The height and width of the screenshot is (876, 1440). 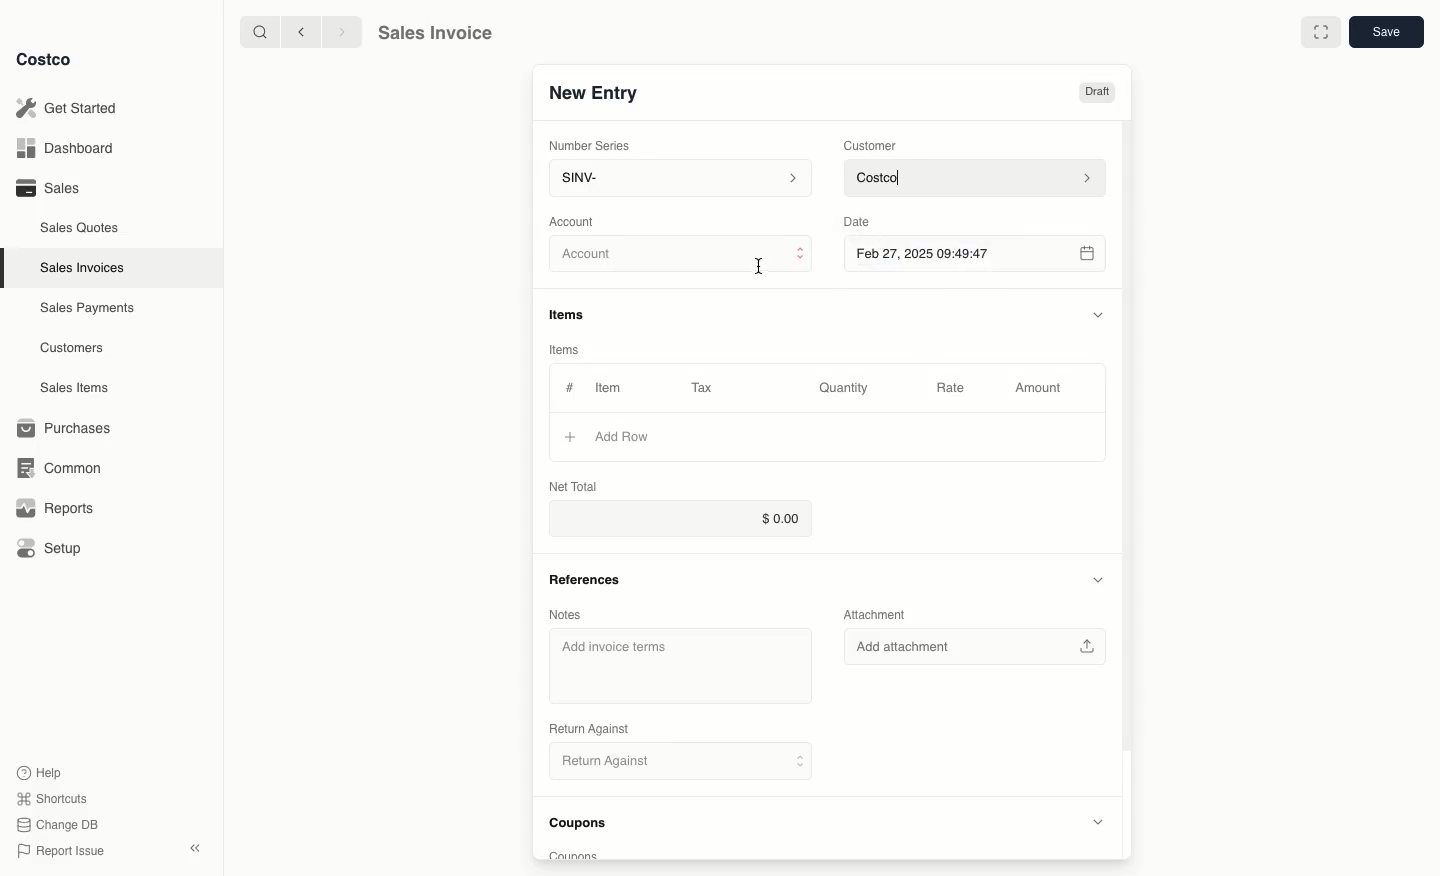 What do you see at coordinates (871, 144) in the screenshot?
I see `Customer` at bounding box center [871, 144].